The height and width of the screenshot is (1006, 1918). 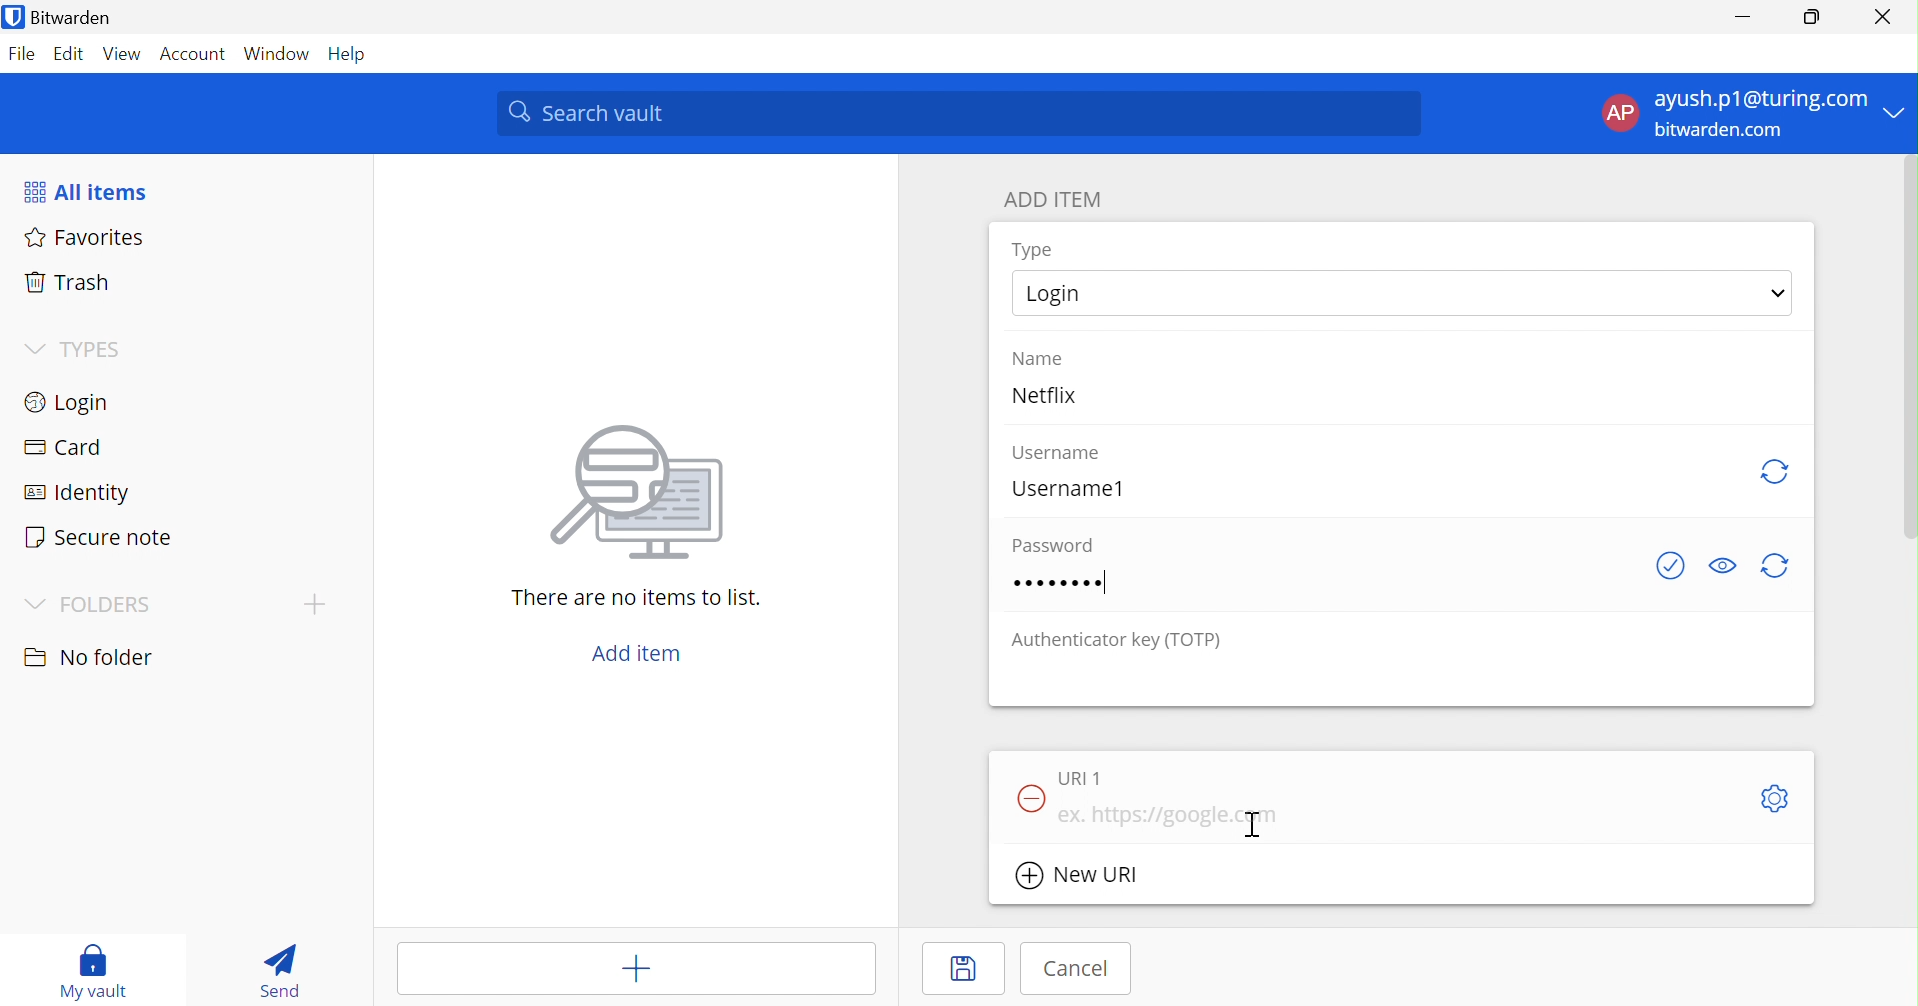 What do you see at coordinates (1400, 292) in the screenshot?
I see `Login` at bounding box center [1400, 292].